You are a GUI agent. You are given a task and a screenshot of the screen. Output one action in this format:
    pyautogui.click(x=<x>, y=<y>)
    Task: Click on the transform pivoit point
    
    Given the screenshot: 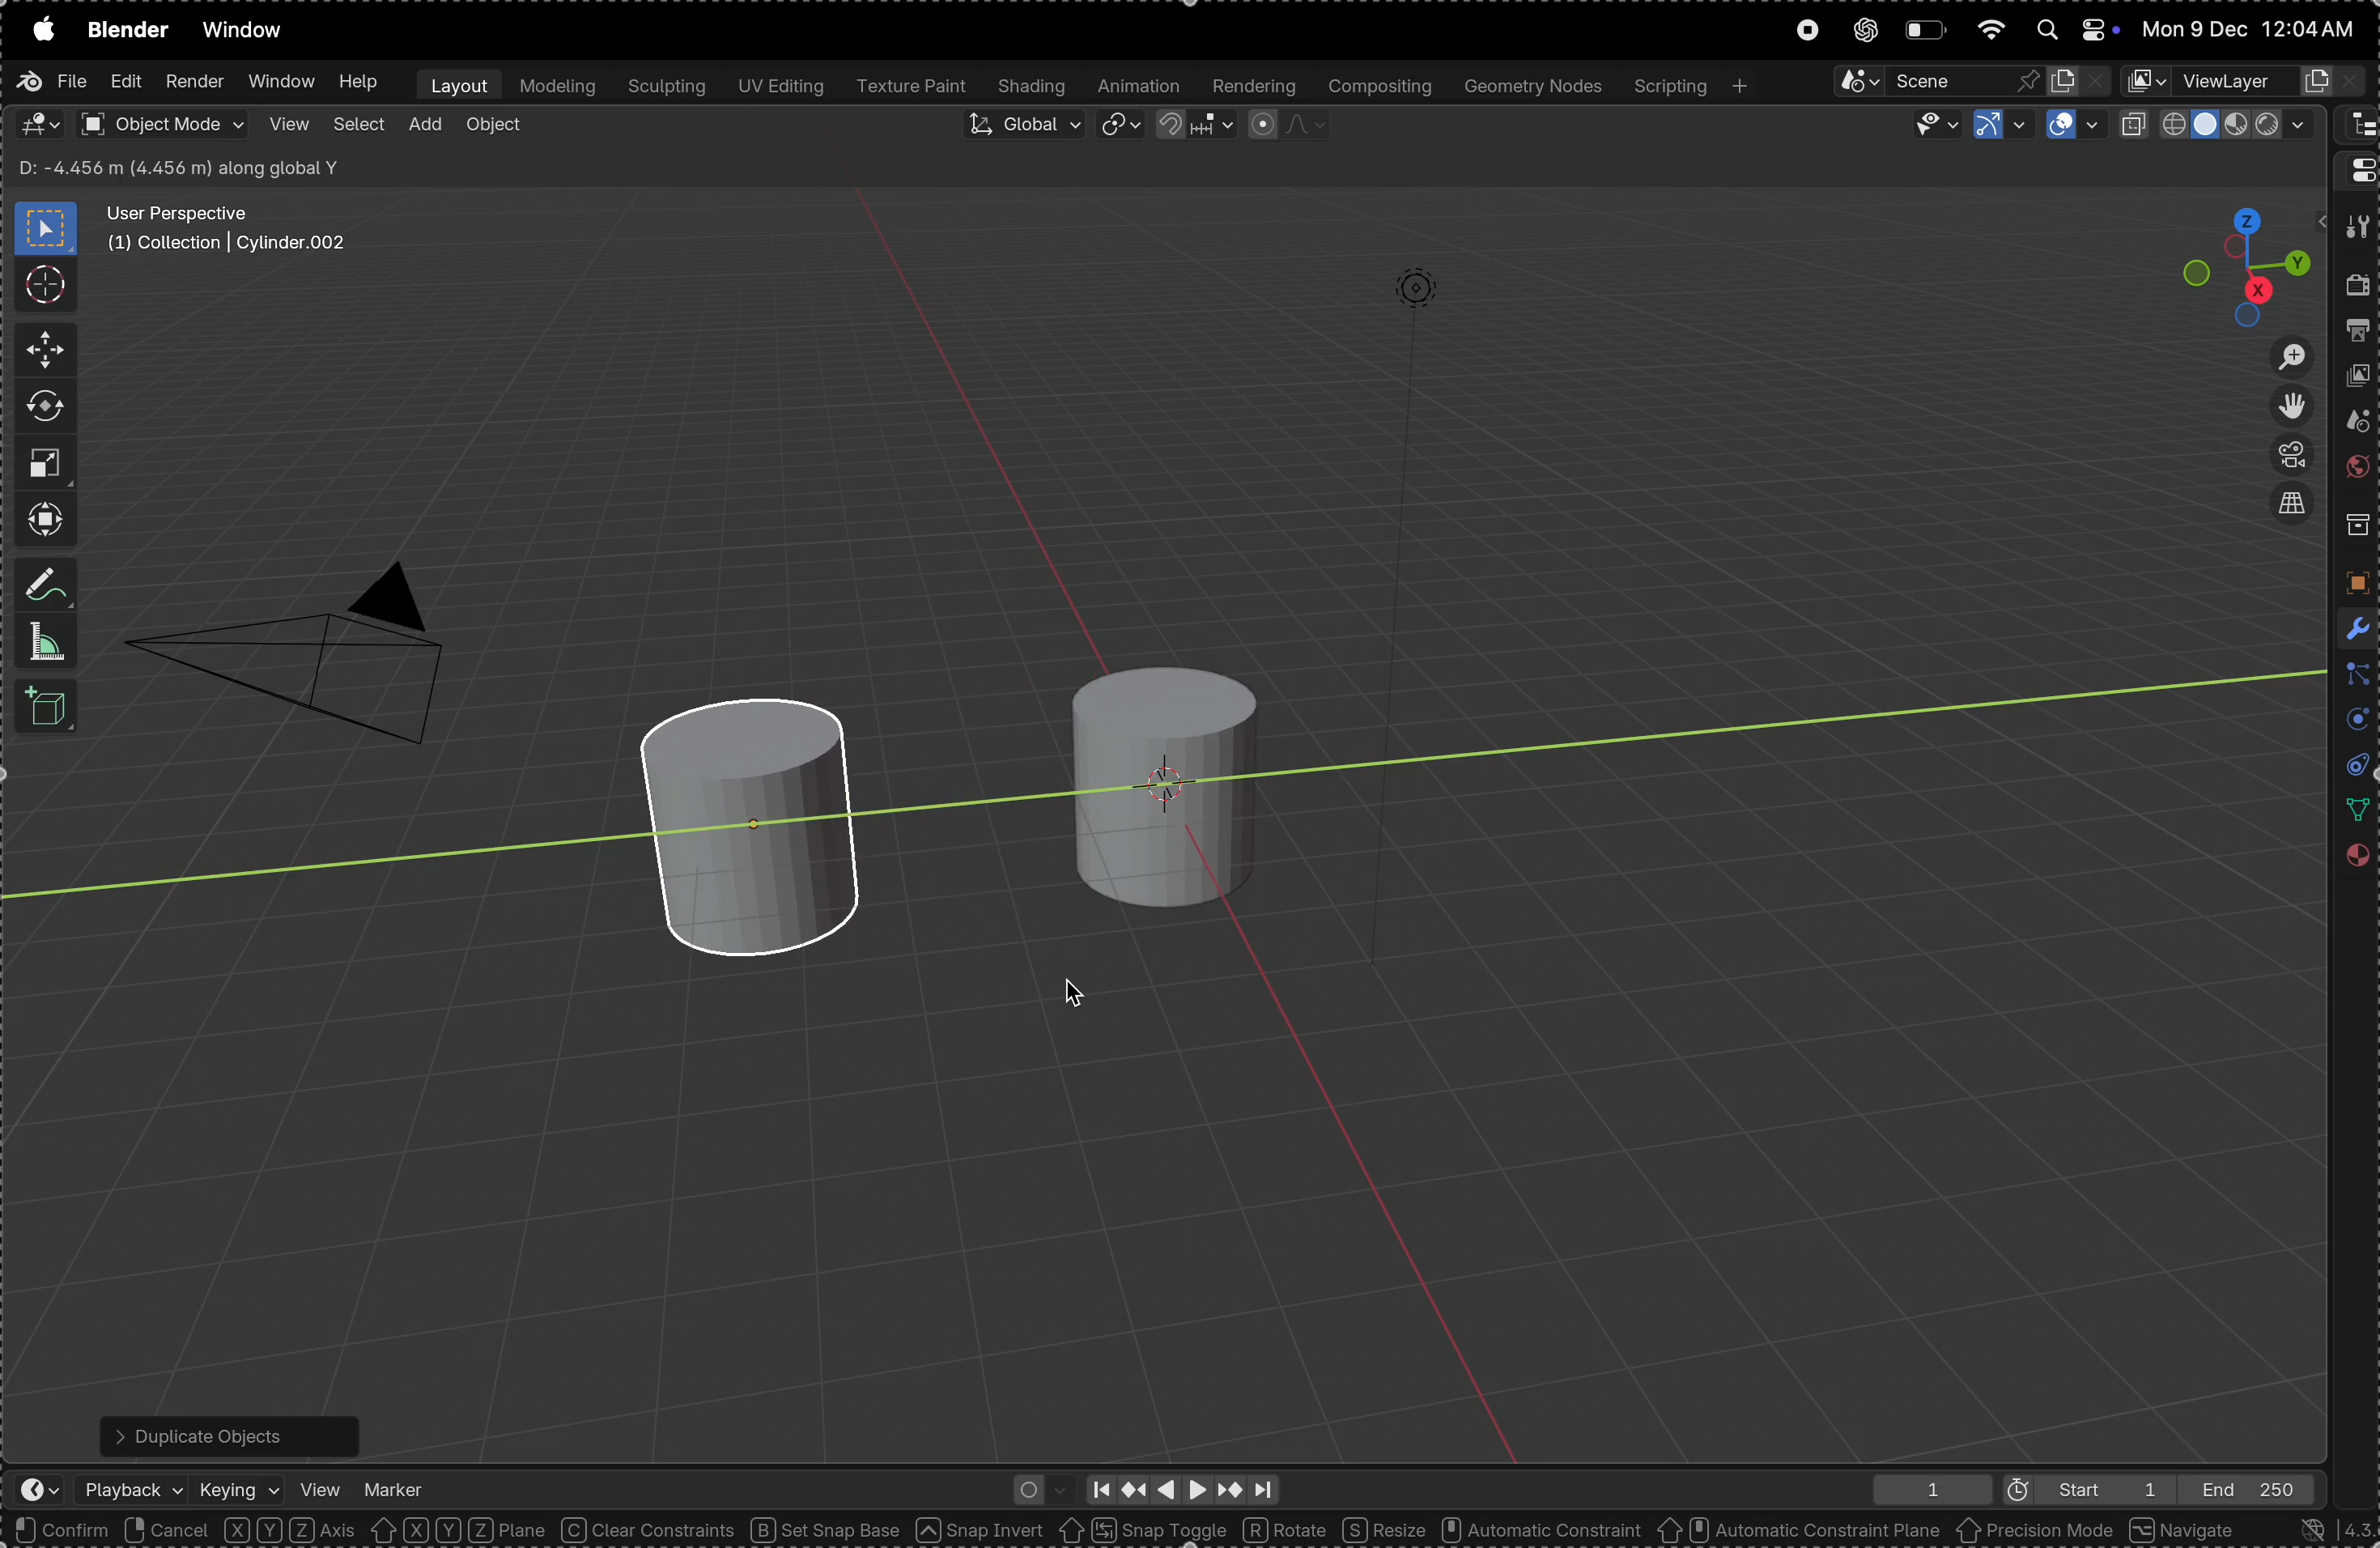 What is the action you would take?
    pyautogui.click(x=1122, y=127)
    